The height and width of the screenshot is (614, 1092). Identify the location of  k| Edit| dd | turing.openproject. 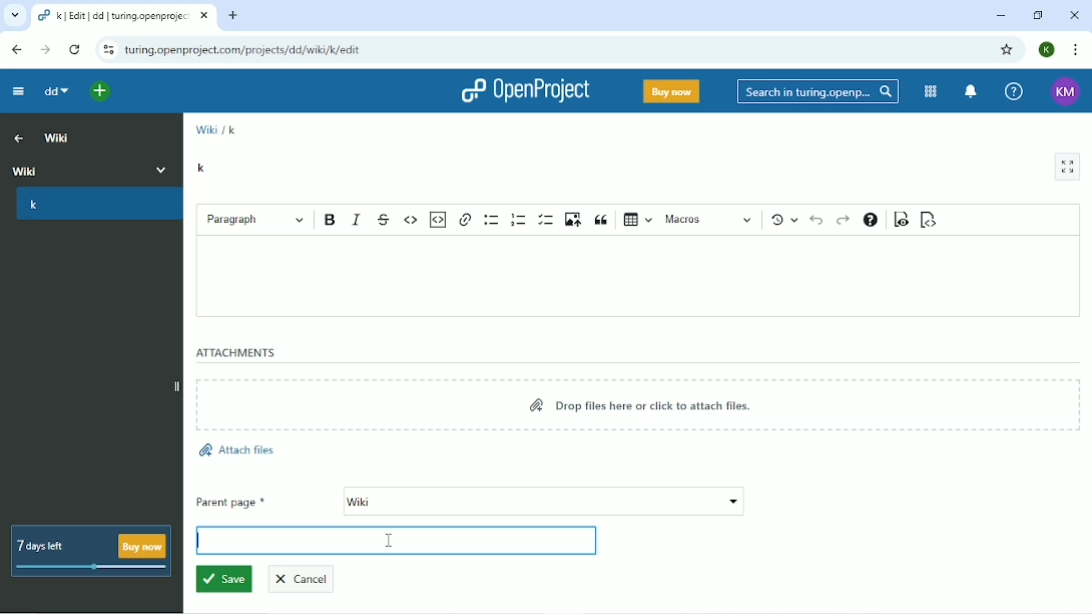
(117, 18).